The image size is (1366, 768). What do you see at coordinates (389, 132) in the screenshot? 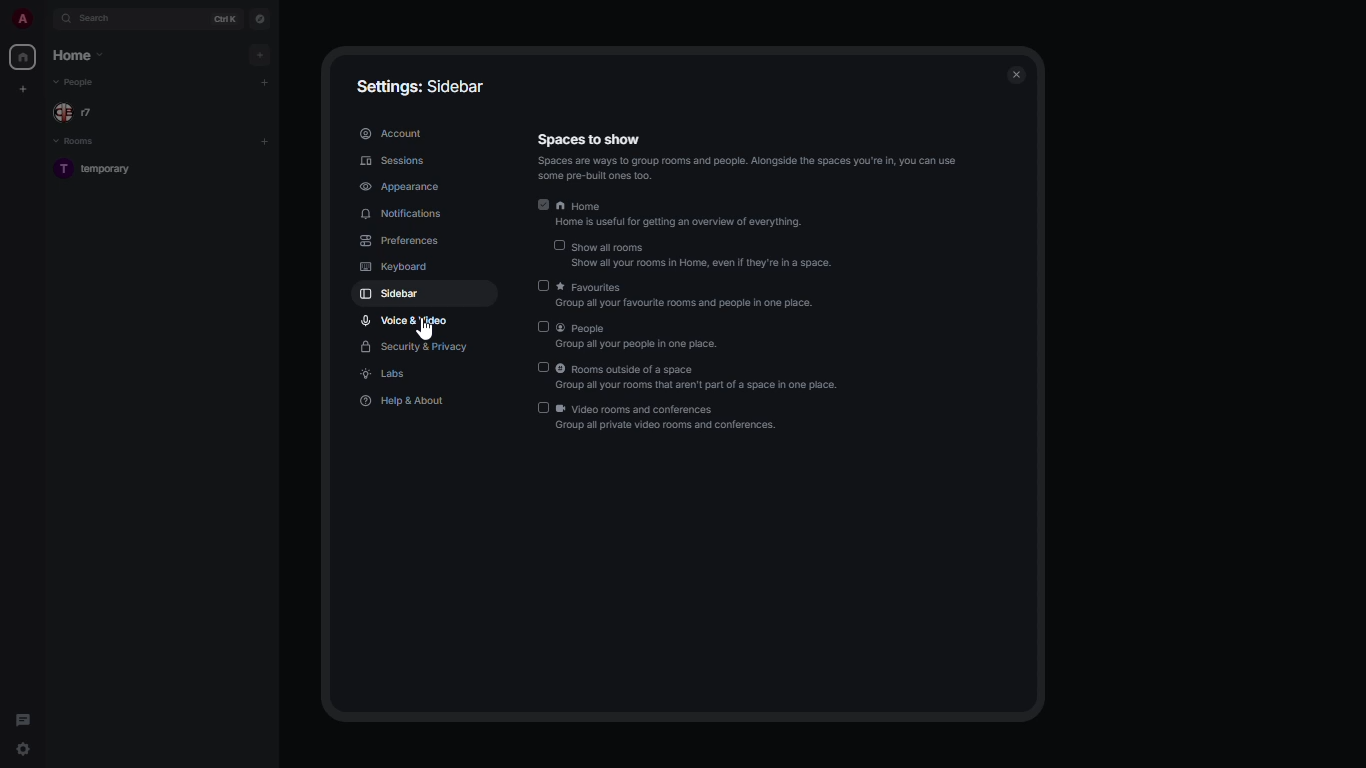
I see `account` at bounding box center [389, 132].